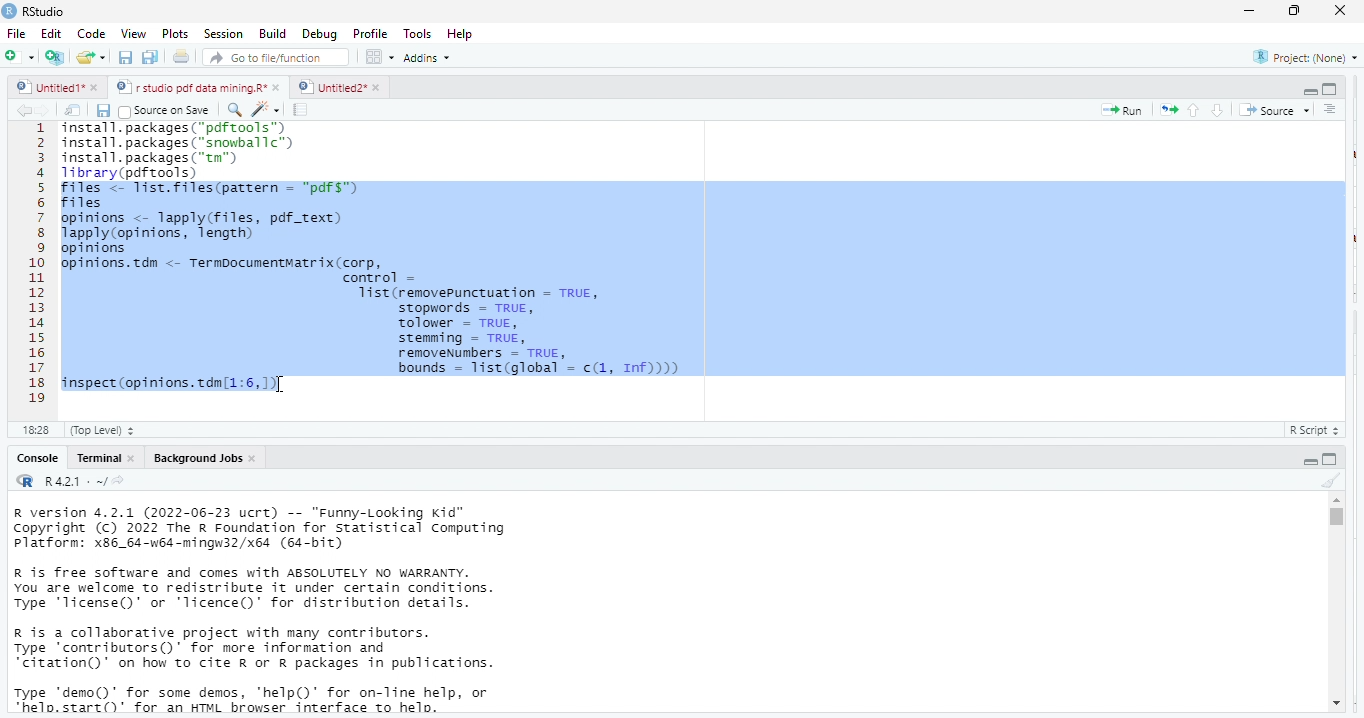 The image size is (1364, 718). Describe the element at coordinates (330, 86) in the screenshot. I see `untitled 2` at that location.